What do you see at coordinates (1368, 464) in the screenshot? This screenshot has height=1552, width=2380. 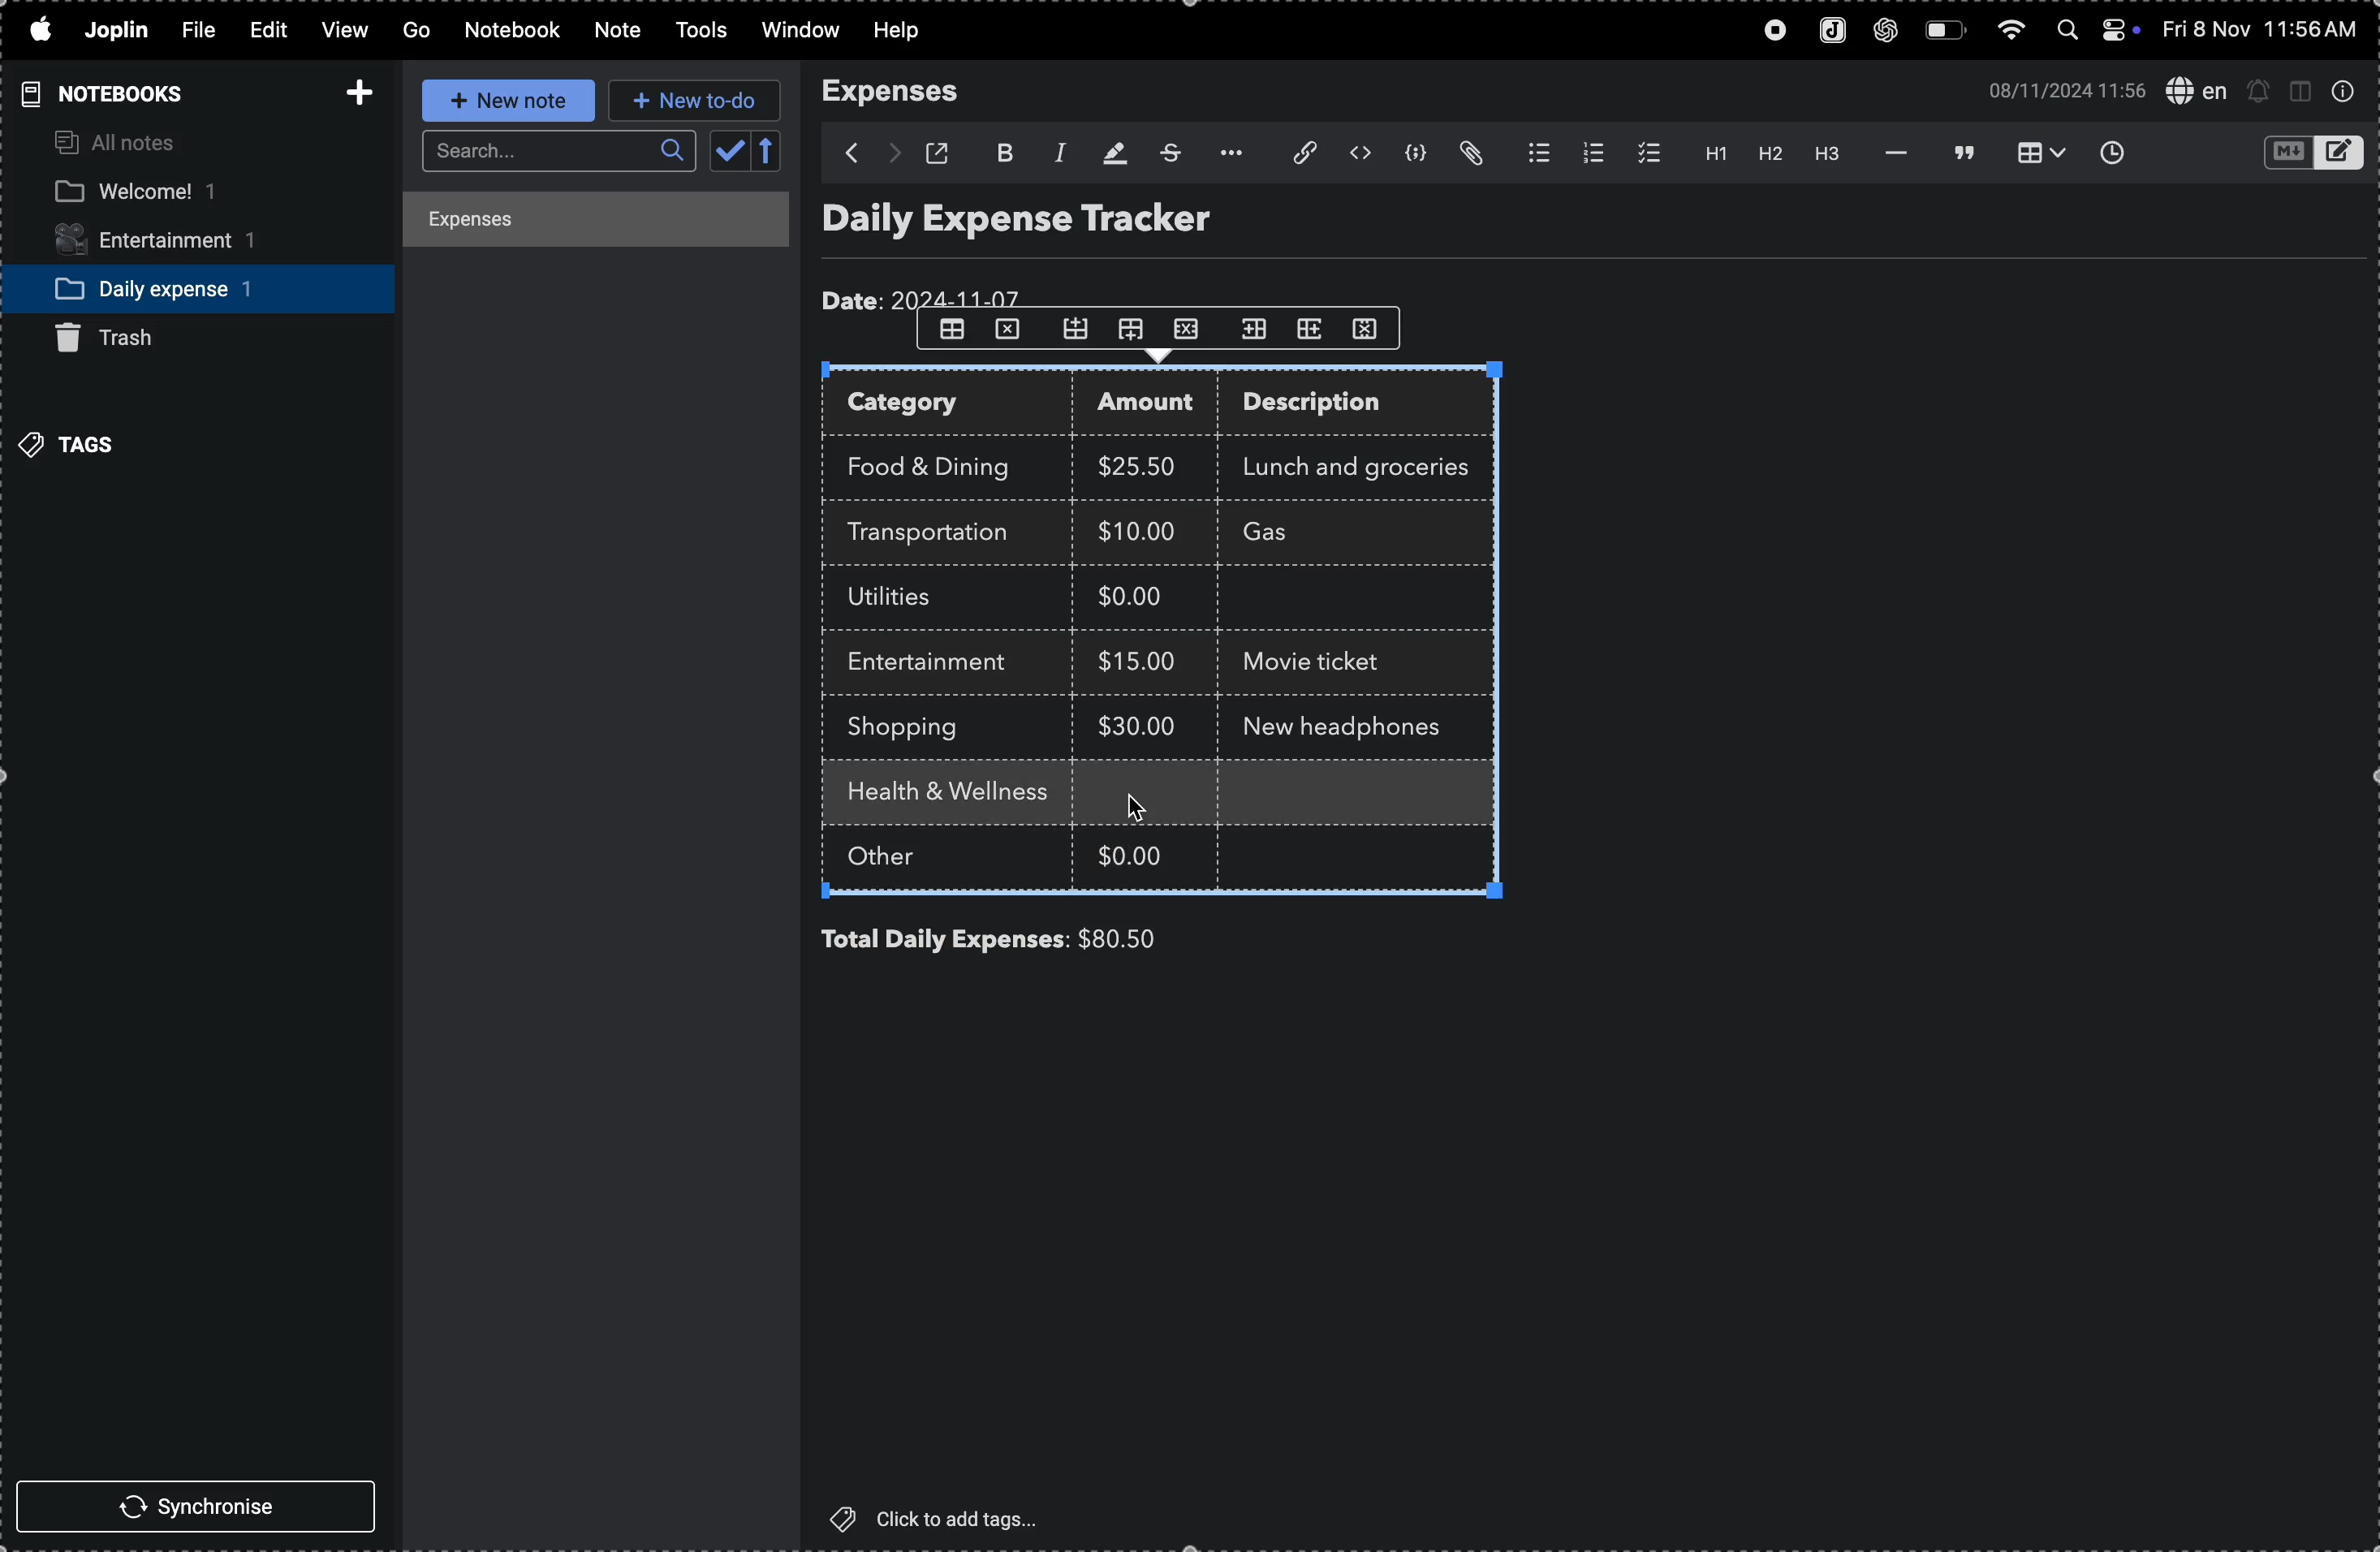 I see `lunch and groceries` at bounding box center [1368, 464].